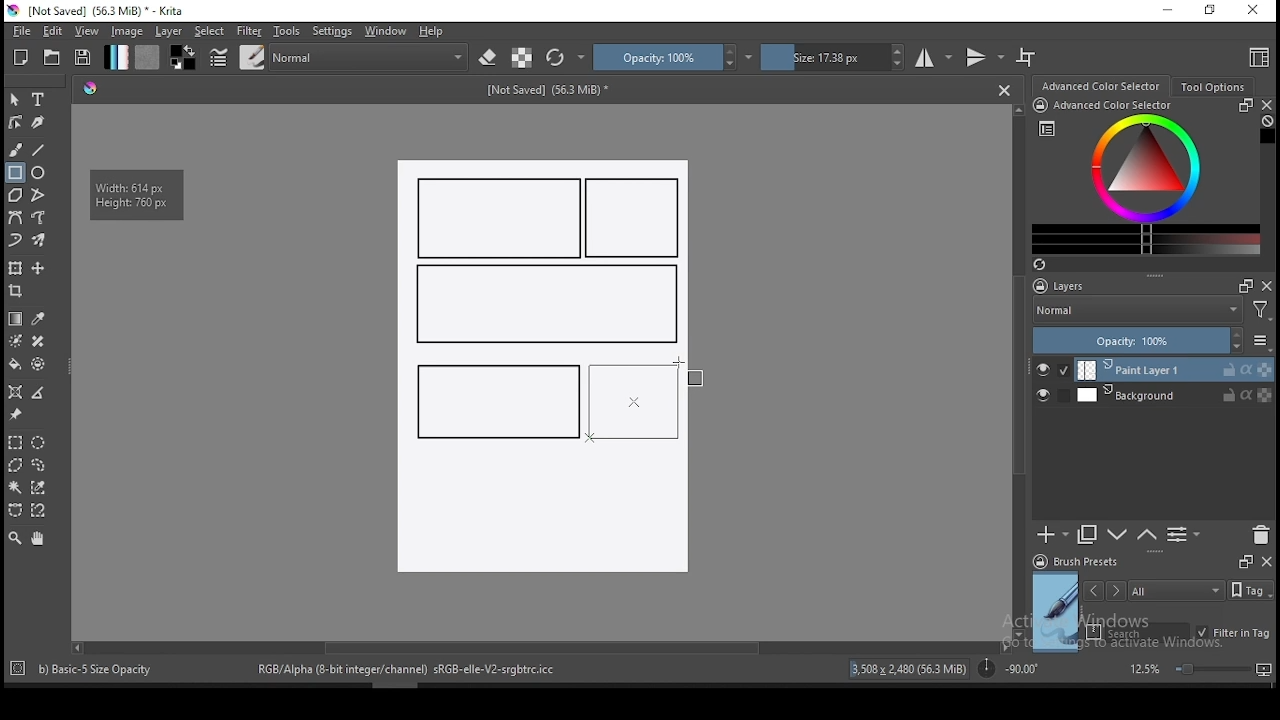 The height and width of the screenshot is (720, 1280). I want to click on Clear, so click(1267, 123).